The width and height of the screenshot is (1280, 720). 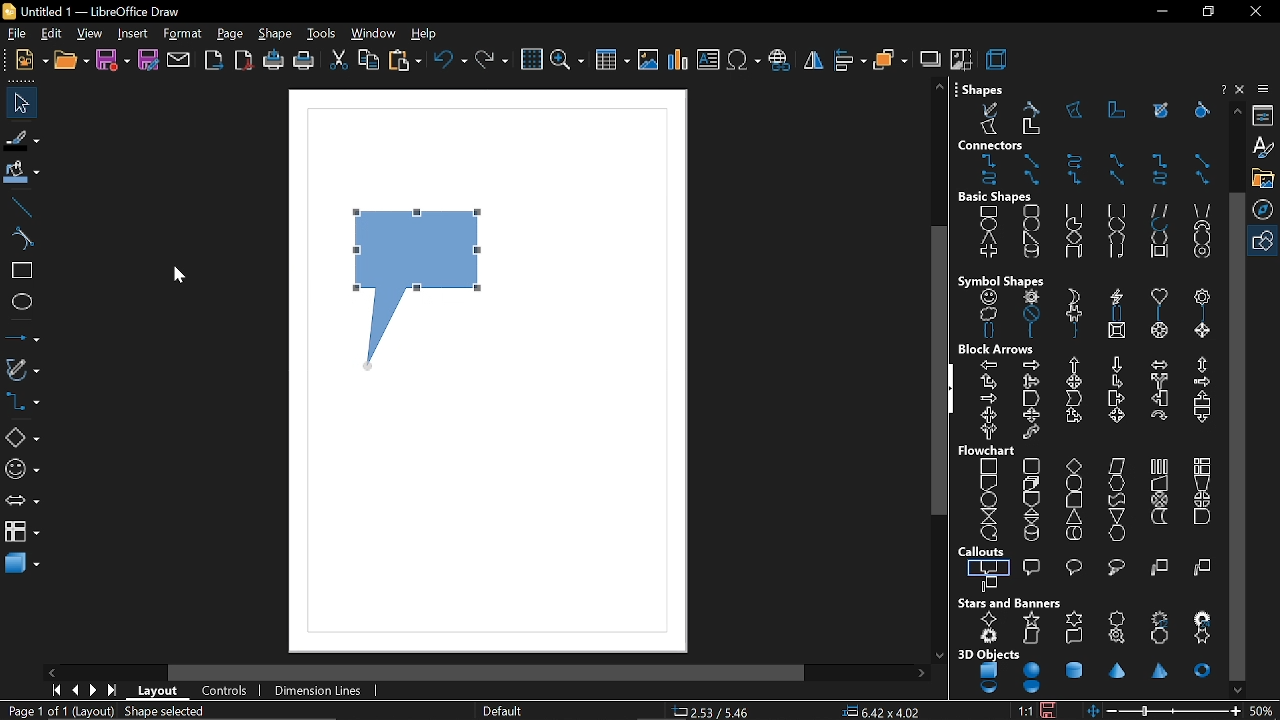 I want to click on doorplate, so click(x=1162, y=637).